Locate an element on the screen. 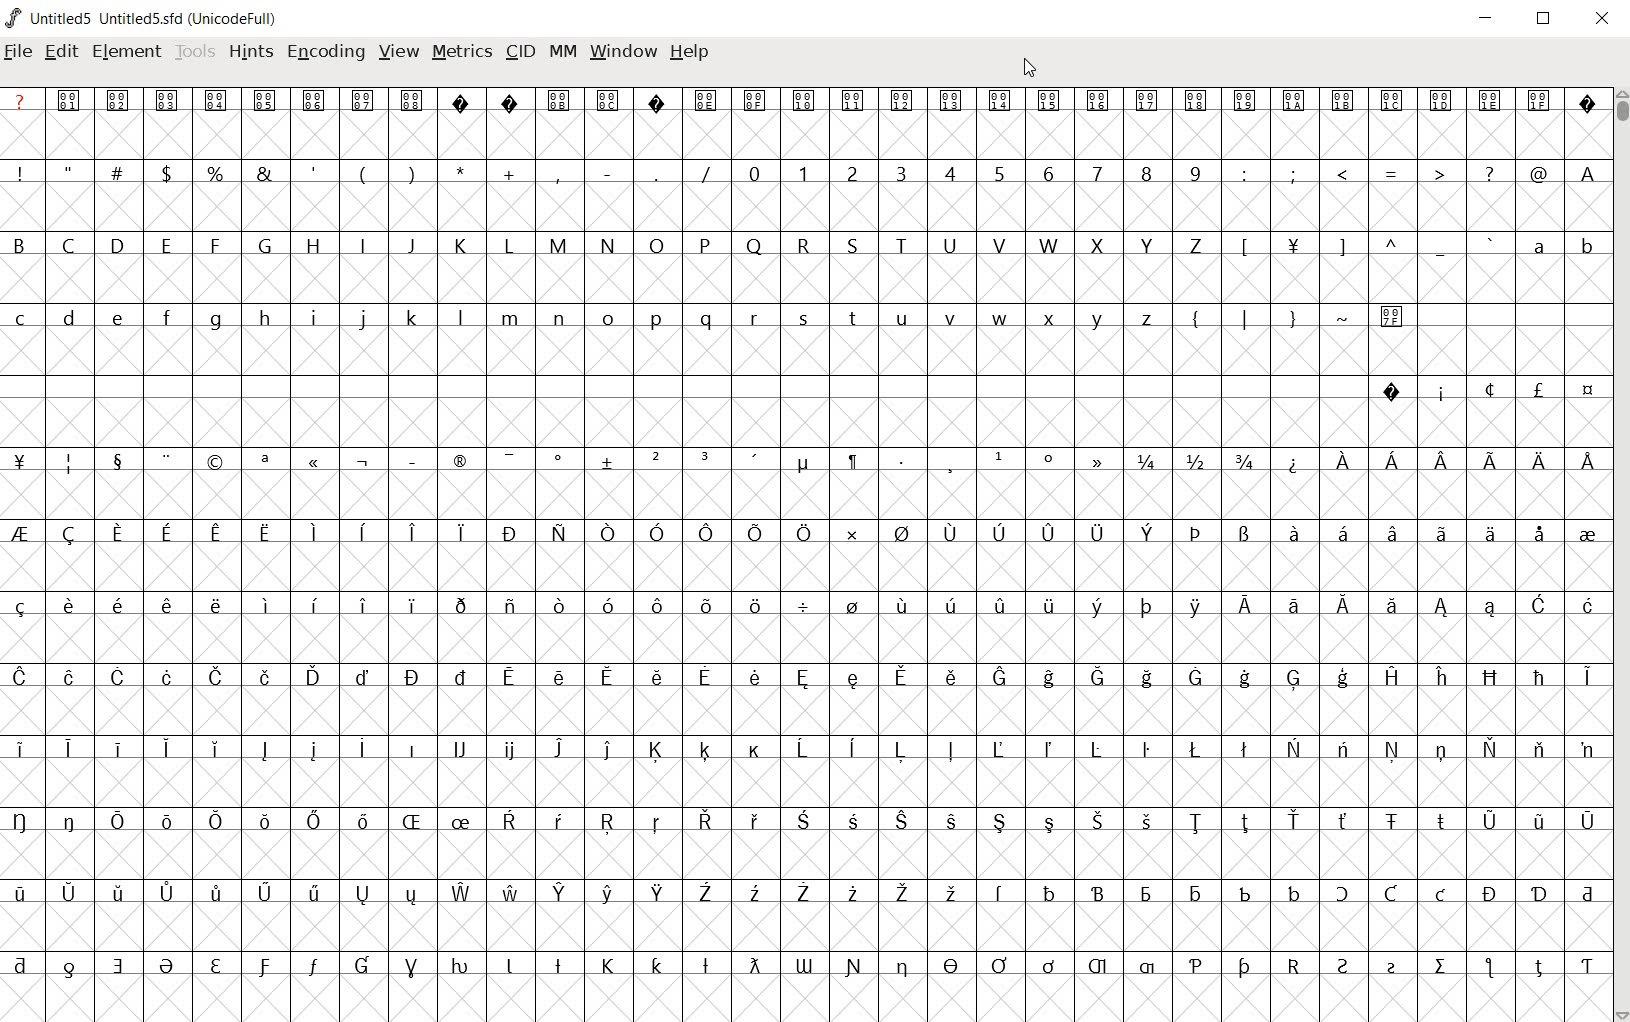 The width and height of the screenshot is (1630, 1022). Symbol is located at coordinates (755, 676).